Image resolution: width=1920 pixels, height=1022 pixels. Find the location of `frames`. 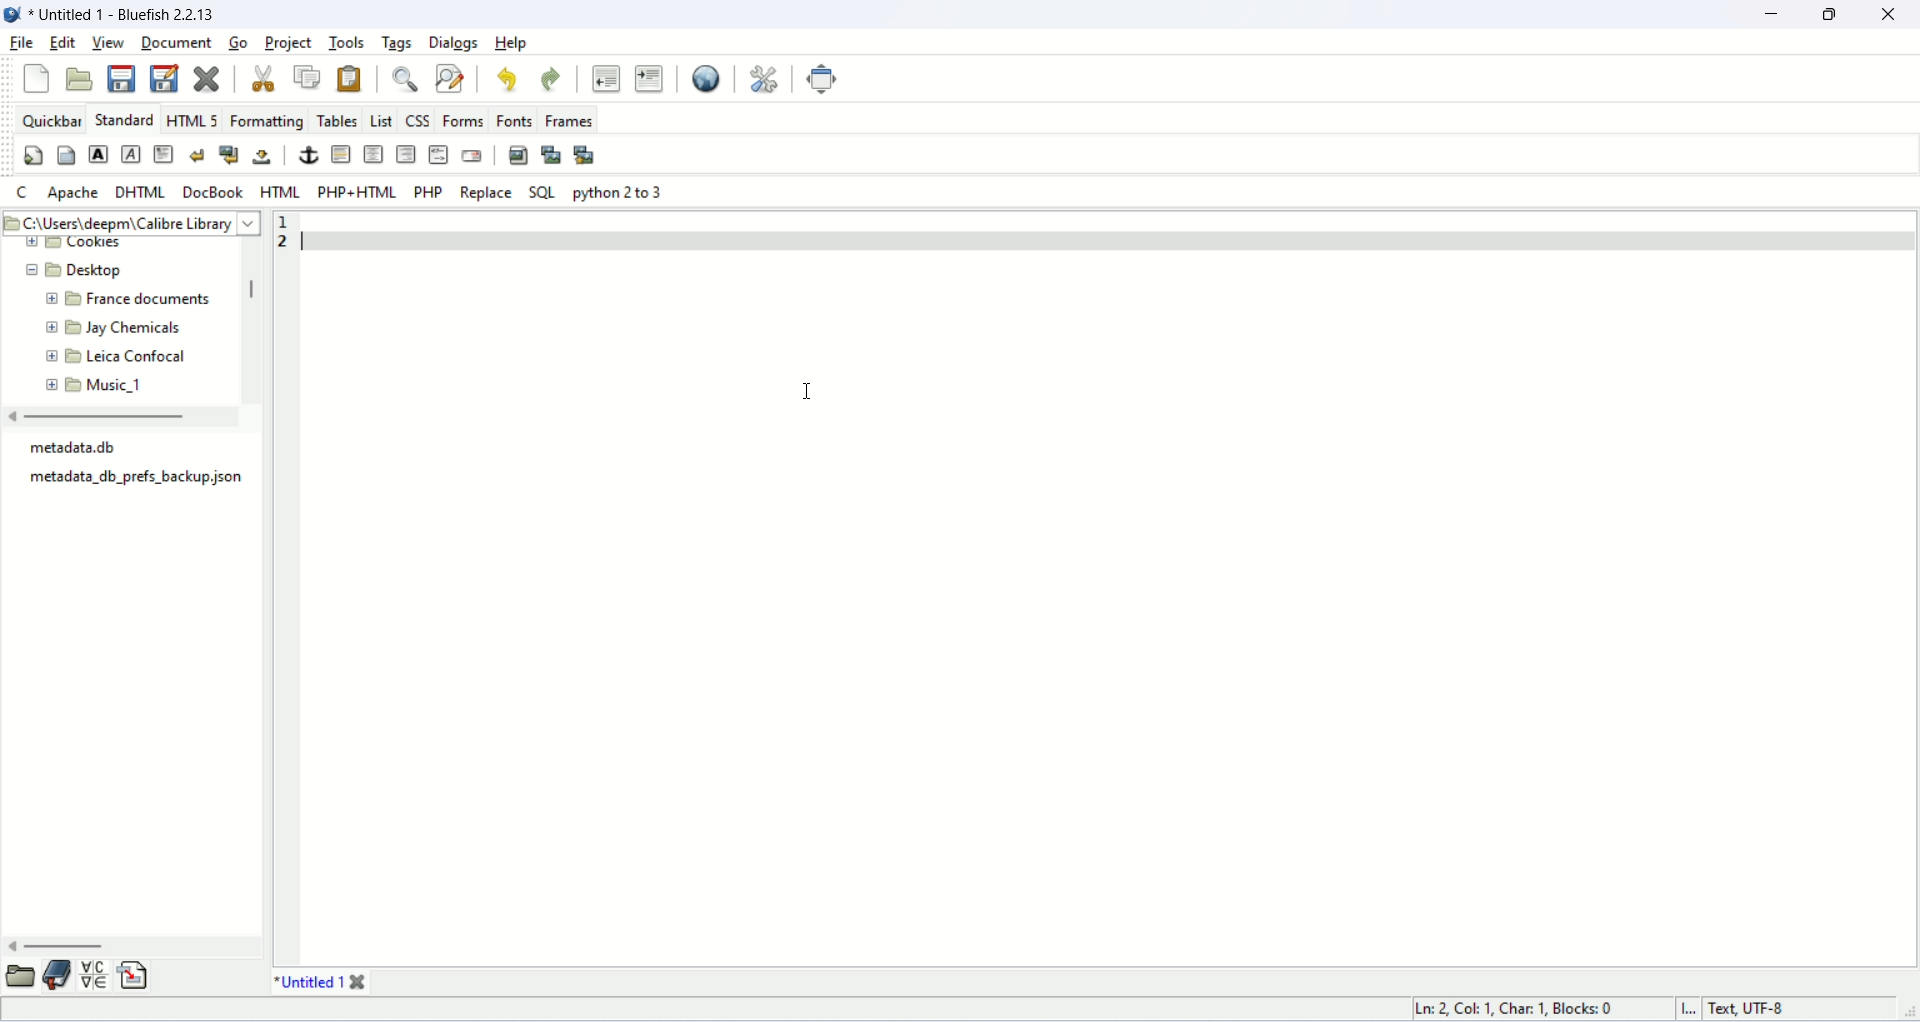

frames is located at coordinates (569, 120).